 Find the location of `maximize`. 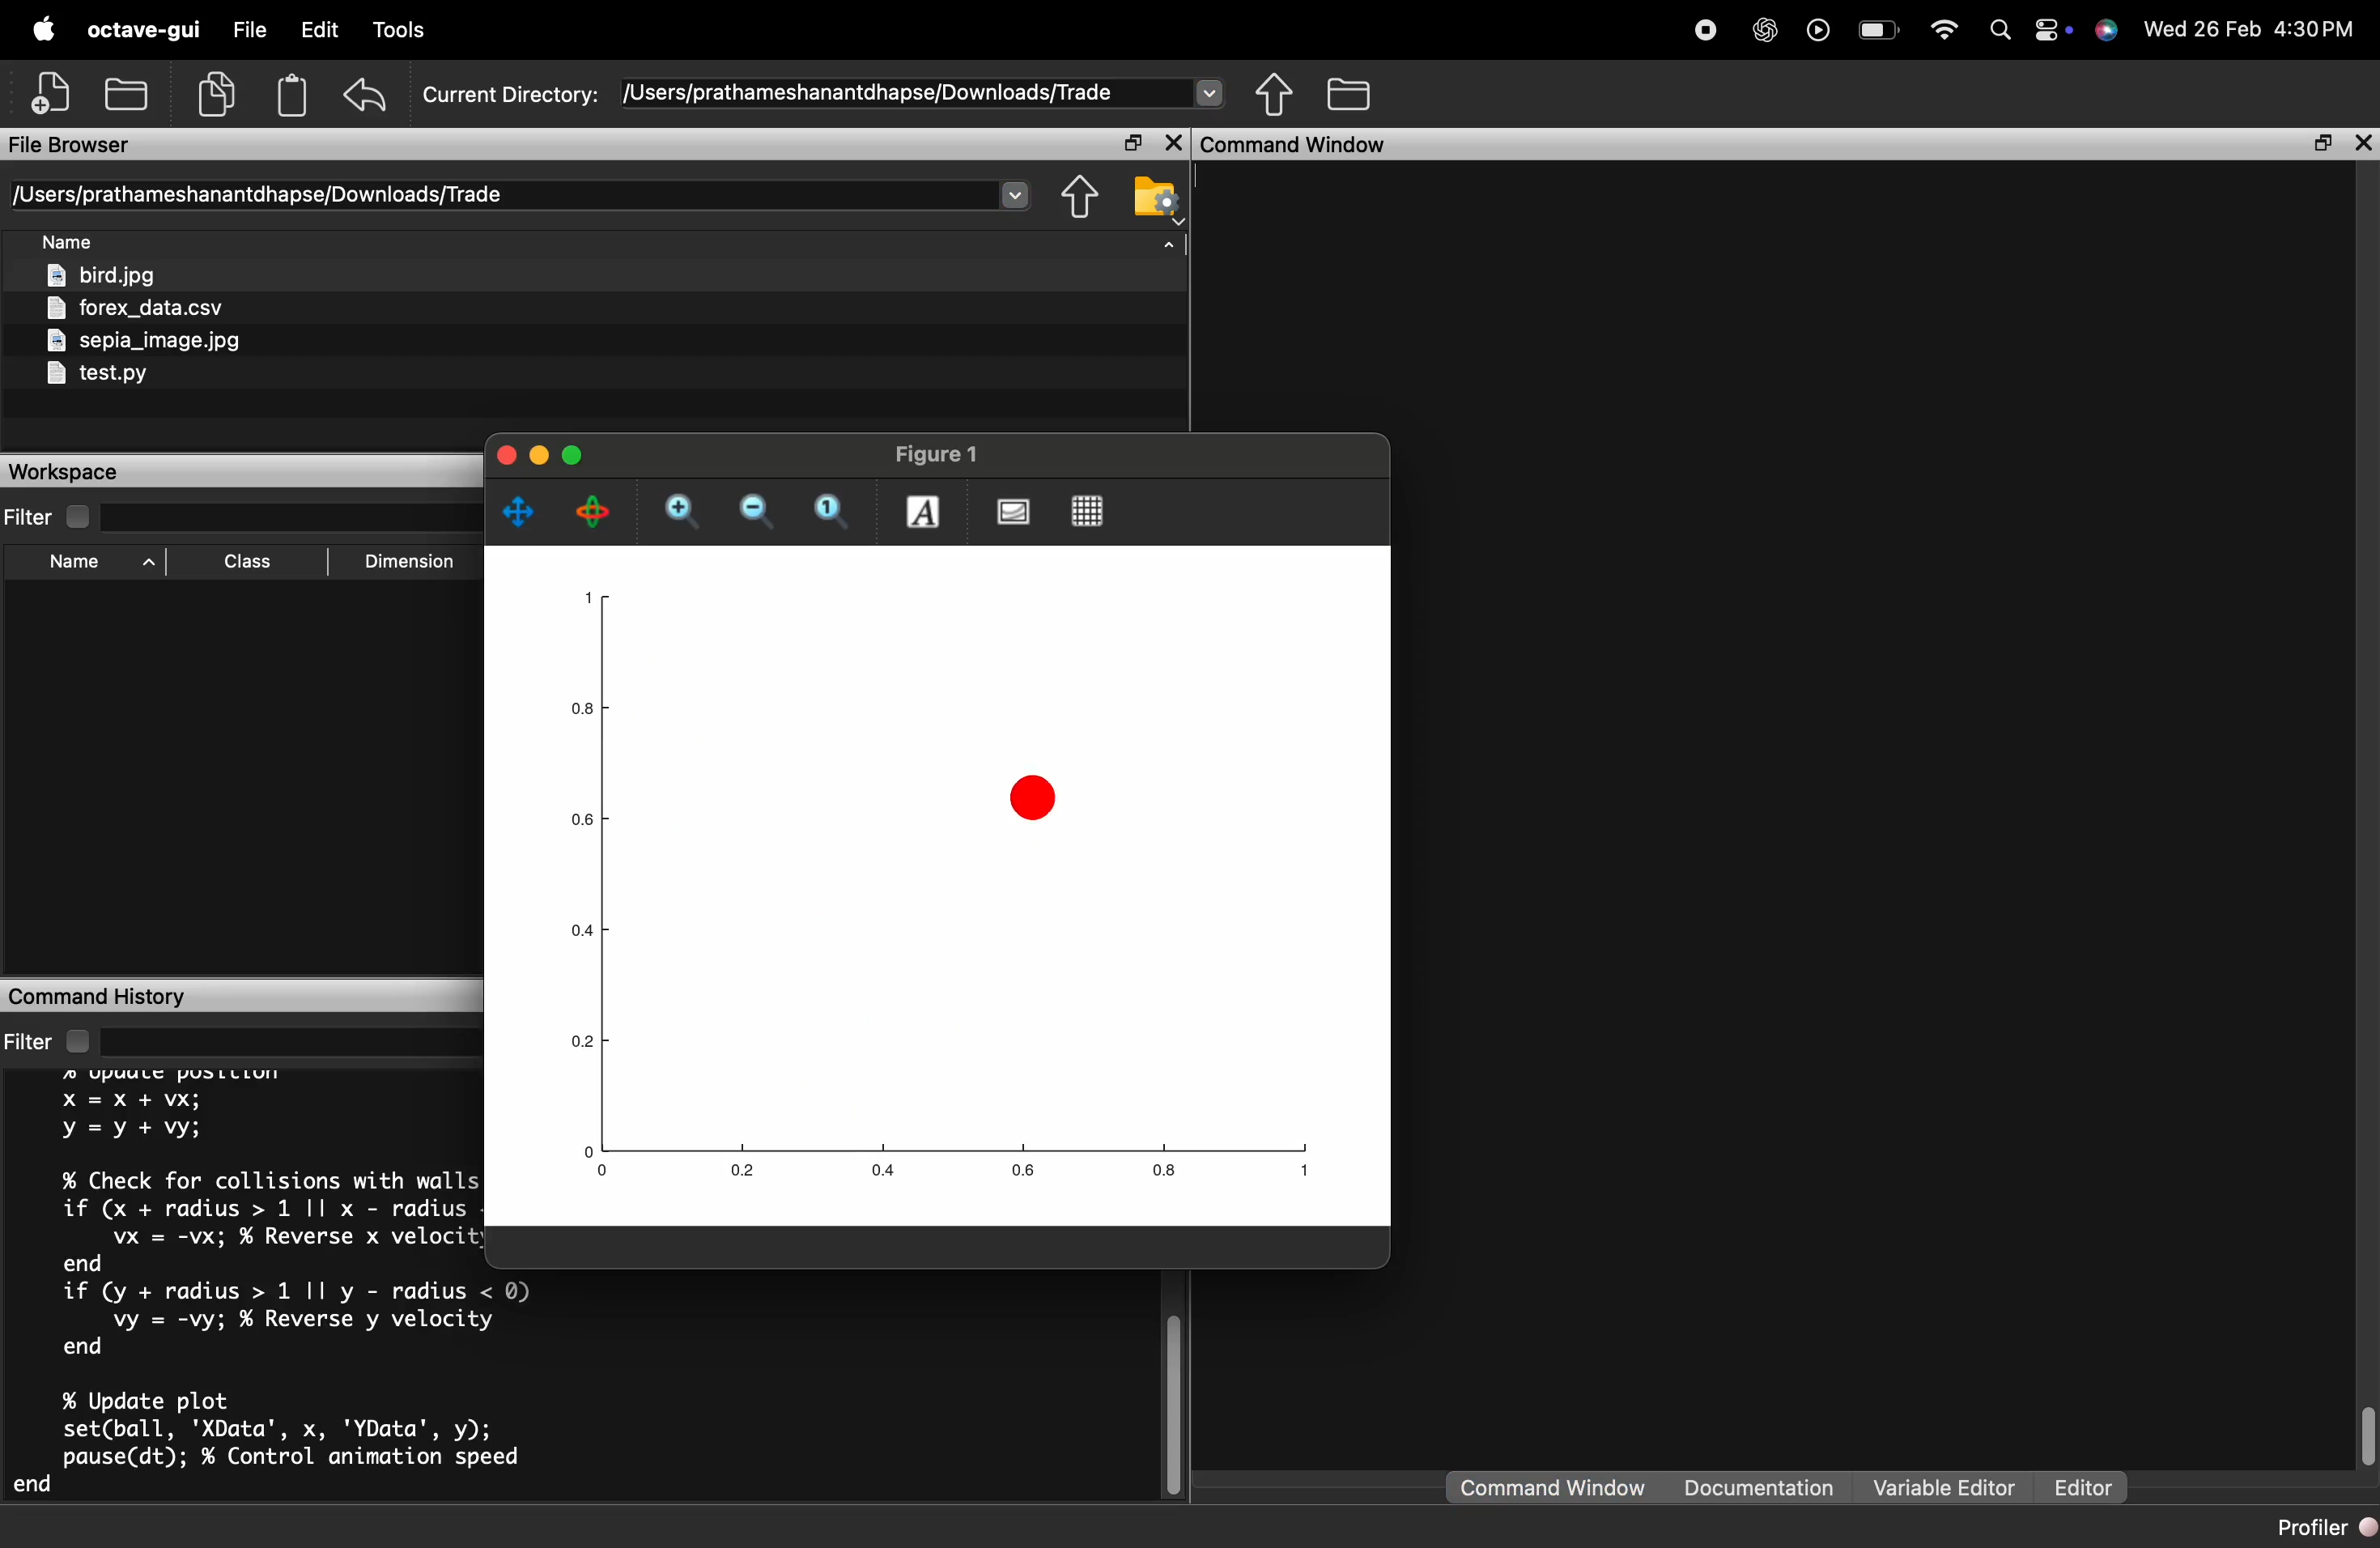

maximize is located at coordinates (572, 454).